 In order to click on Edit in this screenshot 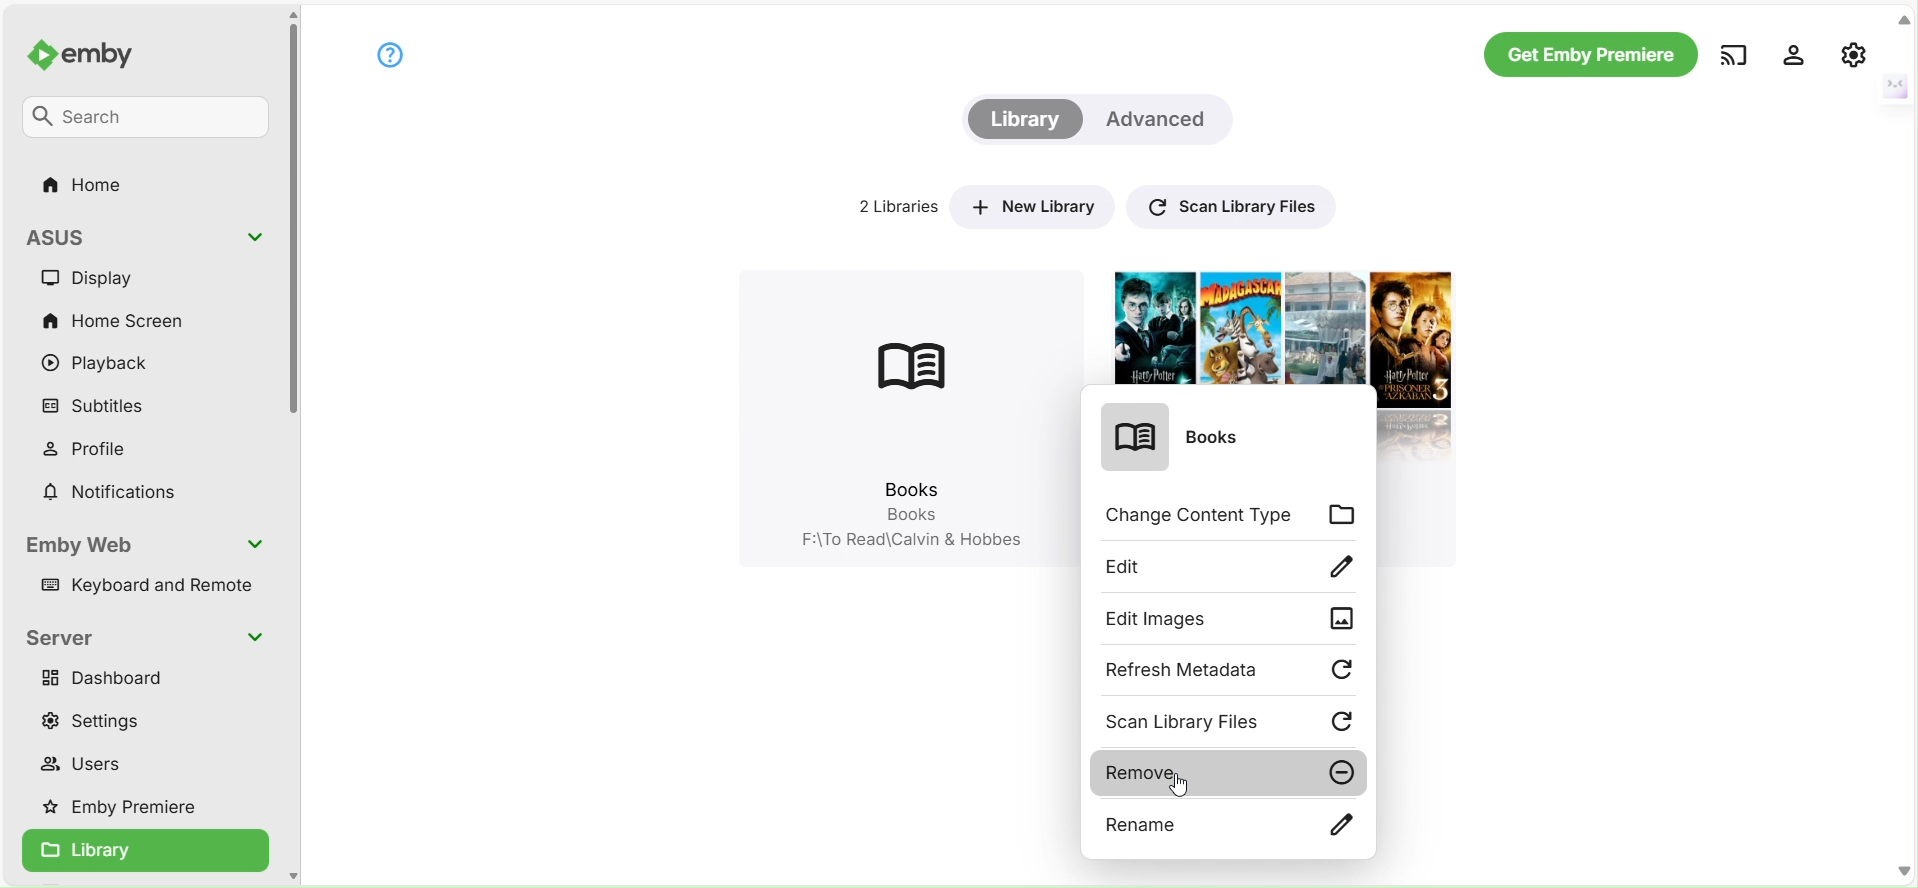, I will do `click(1233, 566)`.